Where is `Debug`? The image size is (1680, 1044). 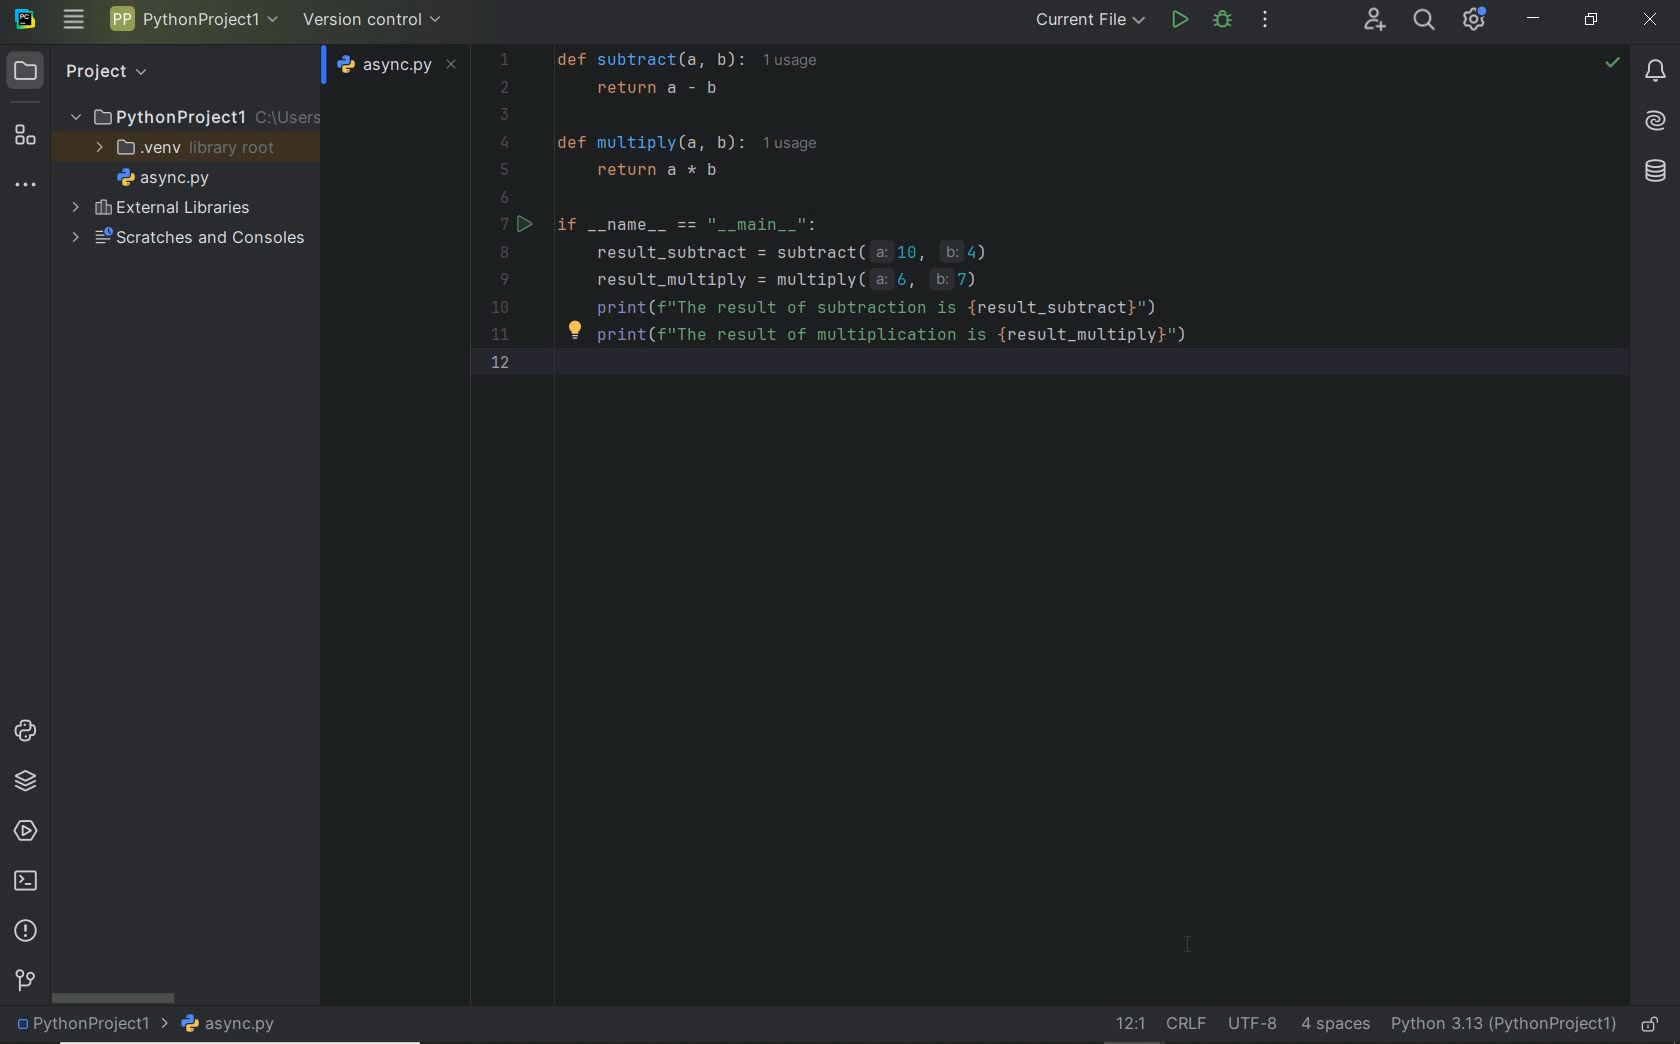 Debug is located at coordinates (1223, 21).